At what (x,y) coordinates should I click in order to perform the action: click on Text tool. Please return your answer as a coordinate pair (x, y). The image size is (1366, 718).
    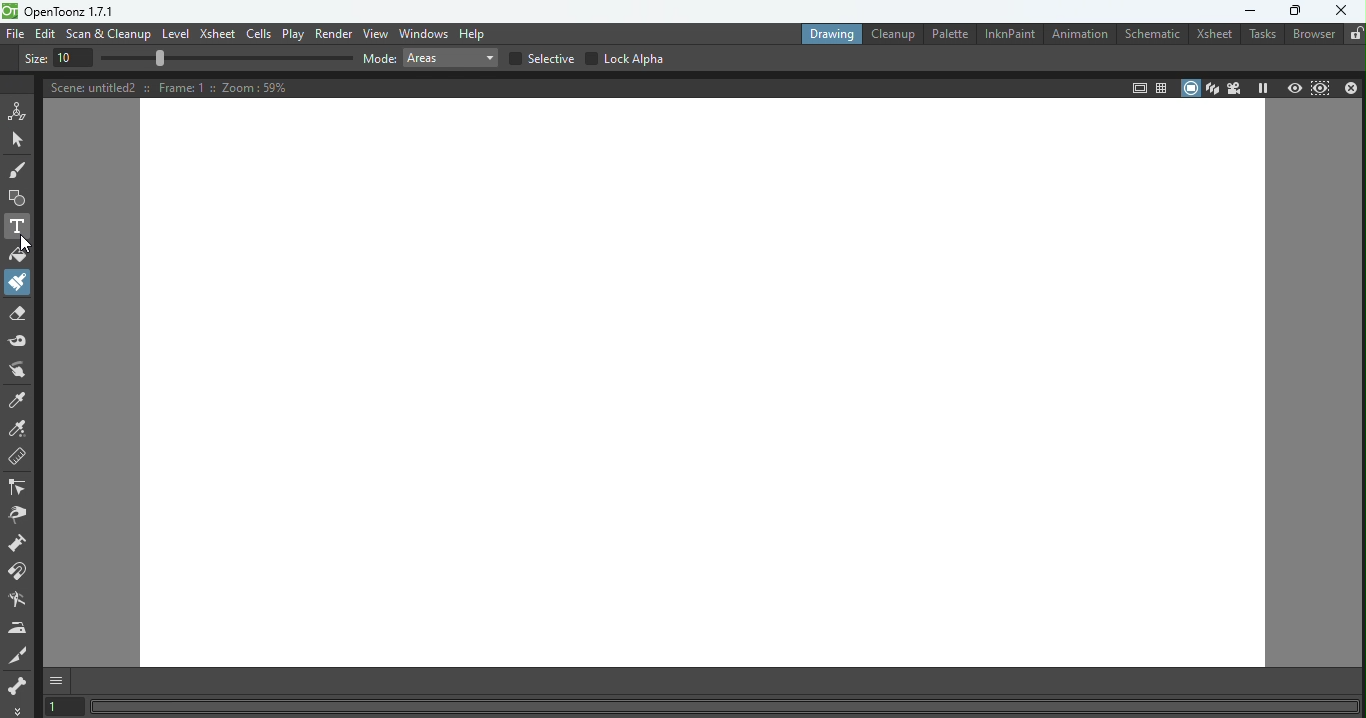
    Looking at the image, I should click on (19, 226).